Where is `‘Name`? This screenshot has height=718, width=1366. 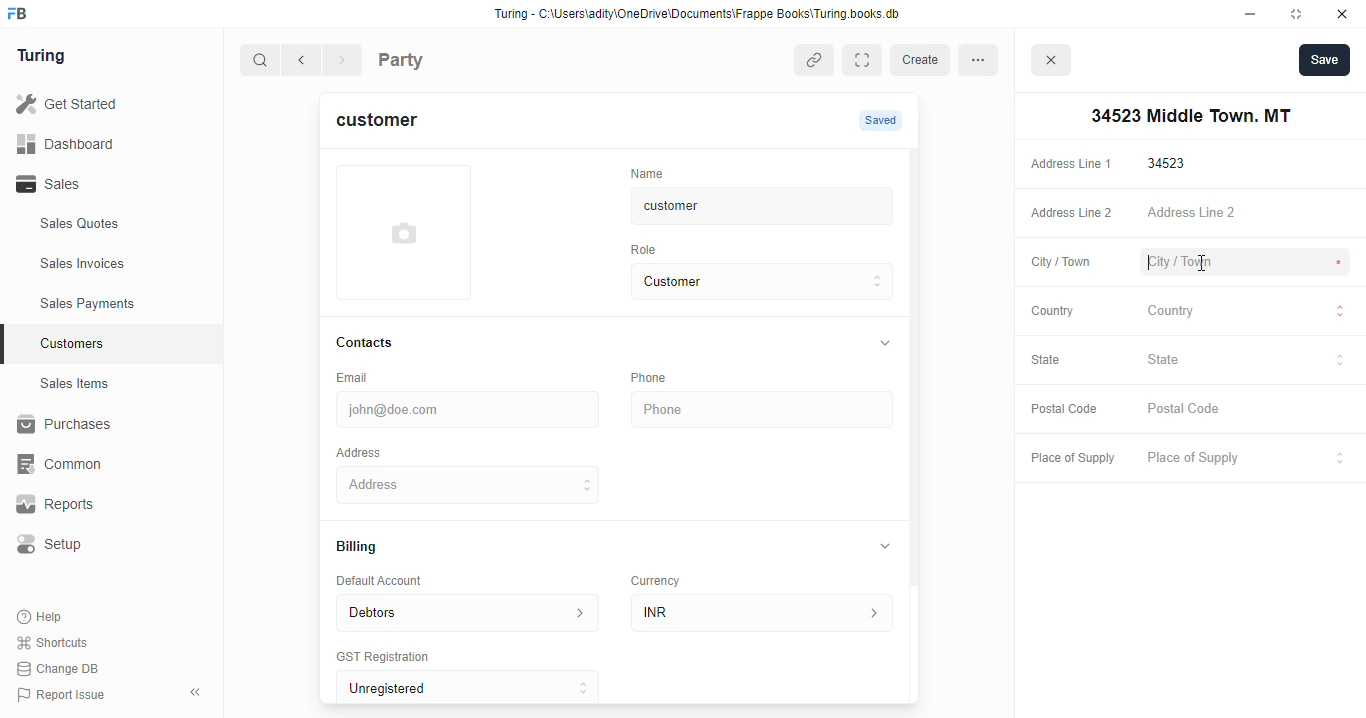 ‘Name is located at coordinates (652, 172).